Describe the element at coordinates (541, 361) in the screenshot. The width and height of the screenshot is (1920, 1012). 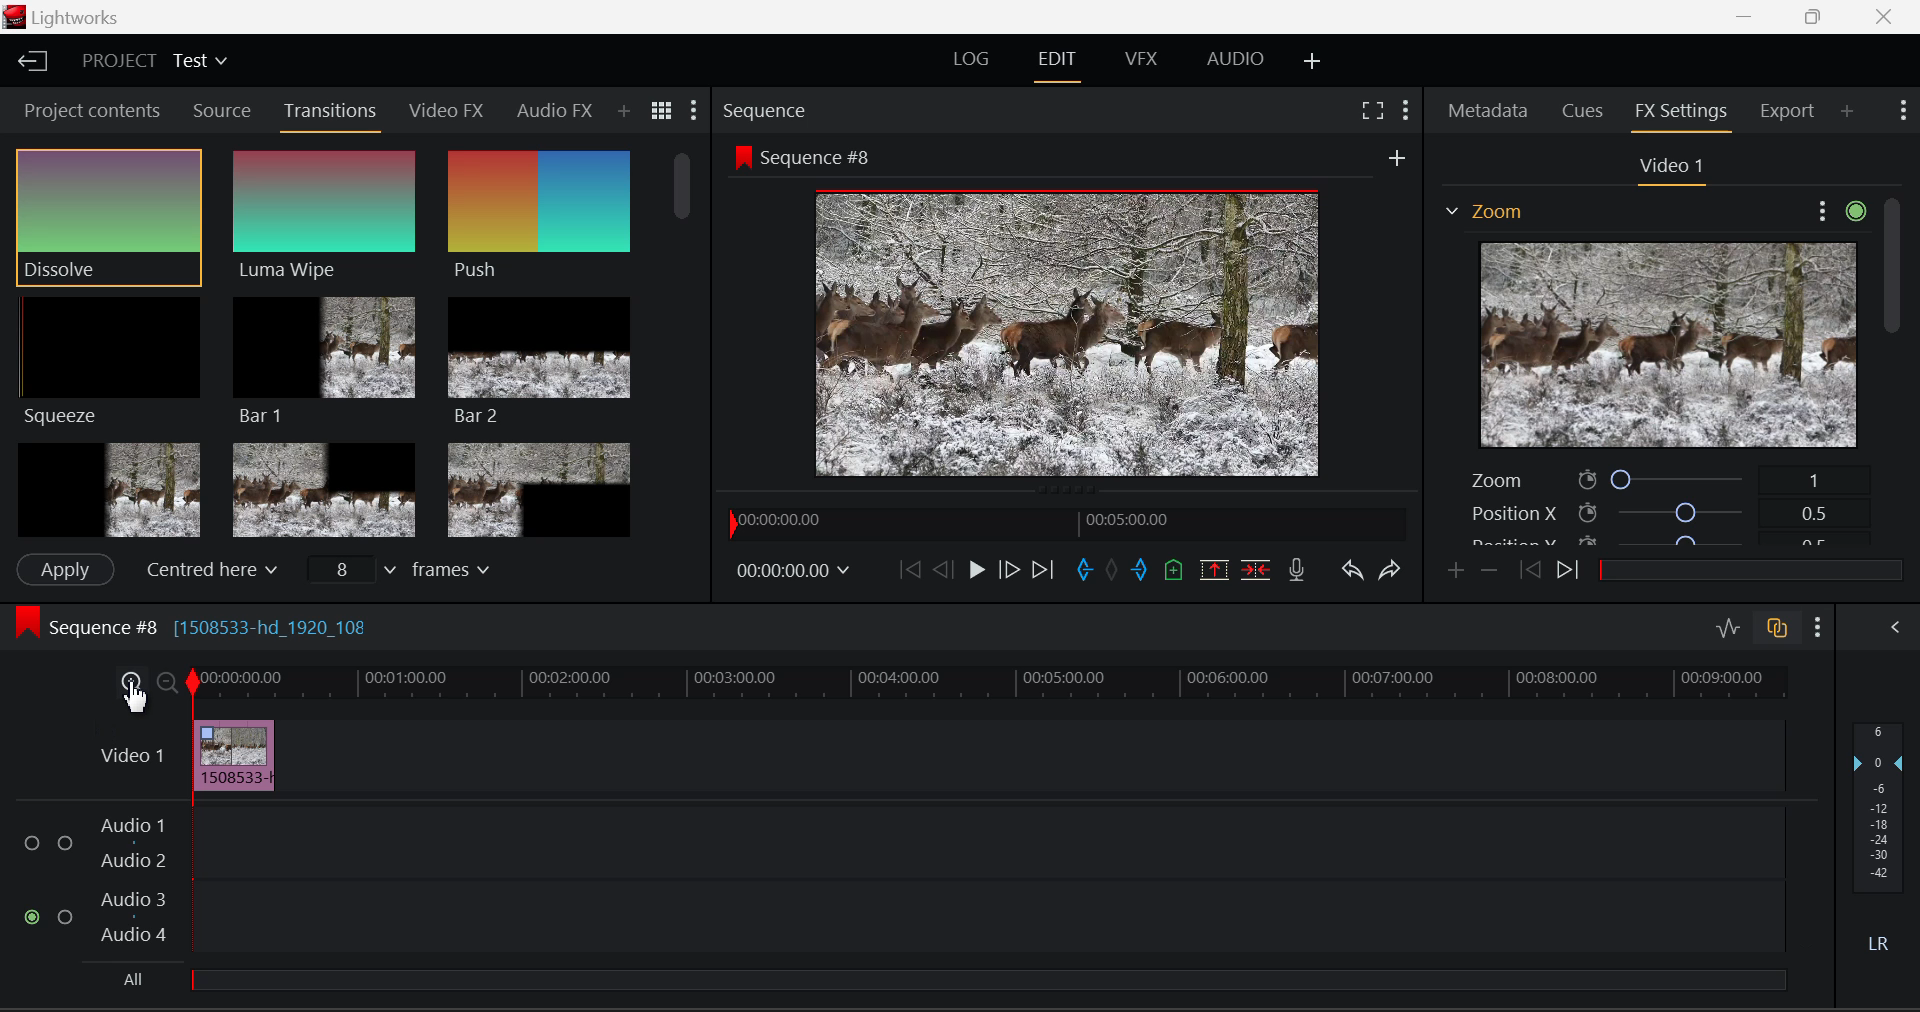
I see `Bar 2` at that location.